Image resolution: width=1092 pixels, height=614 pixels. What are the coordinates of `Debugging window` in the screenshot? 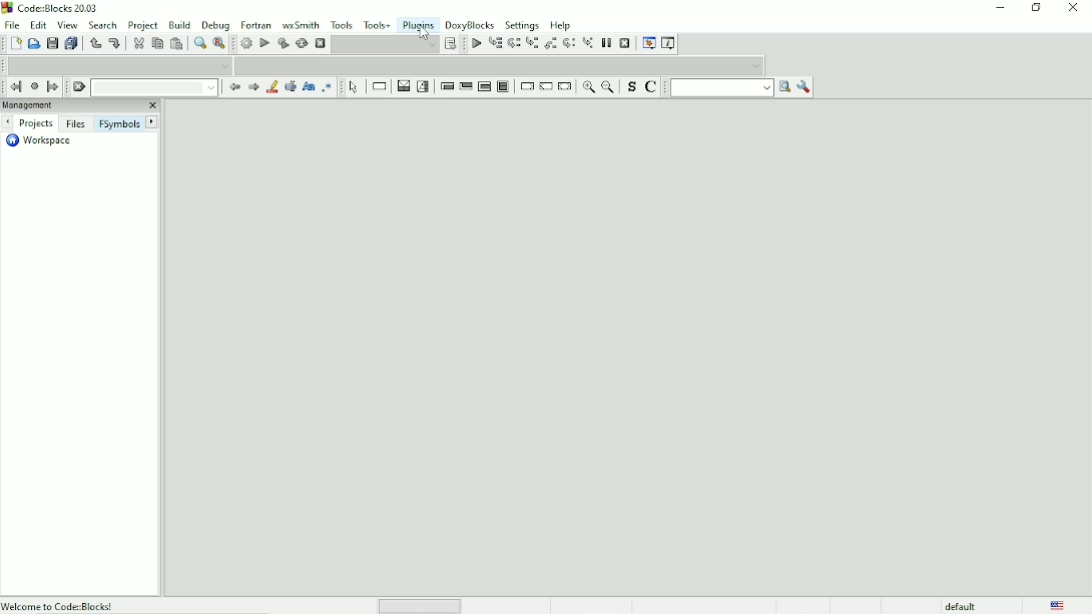 It's located at (648, 43).